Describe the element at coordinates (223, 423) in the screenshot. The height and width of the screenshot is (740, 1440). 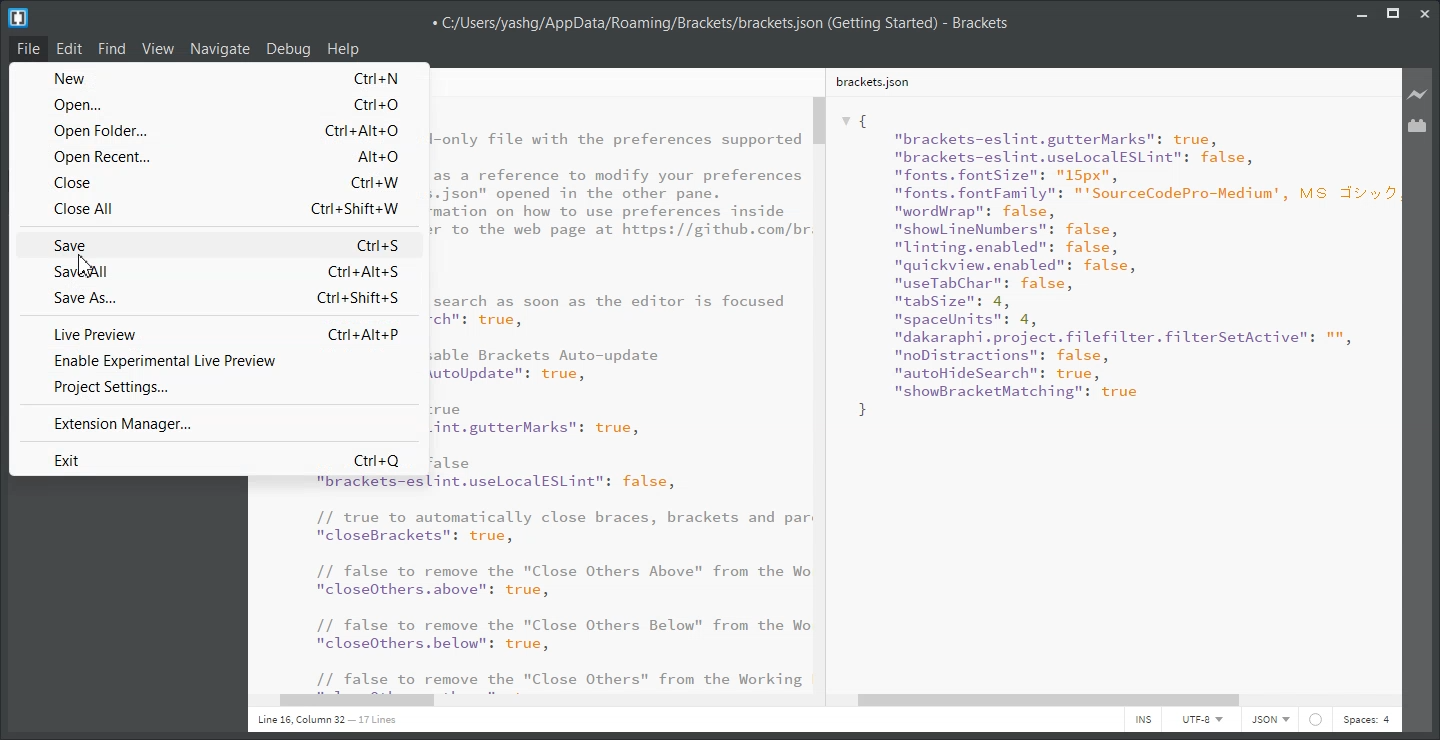
I see `Extension Manager...` at that location.